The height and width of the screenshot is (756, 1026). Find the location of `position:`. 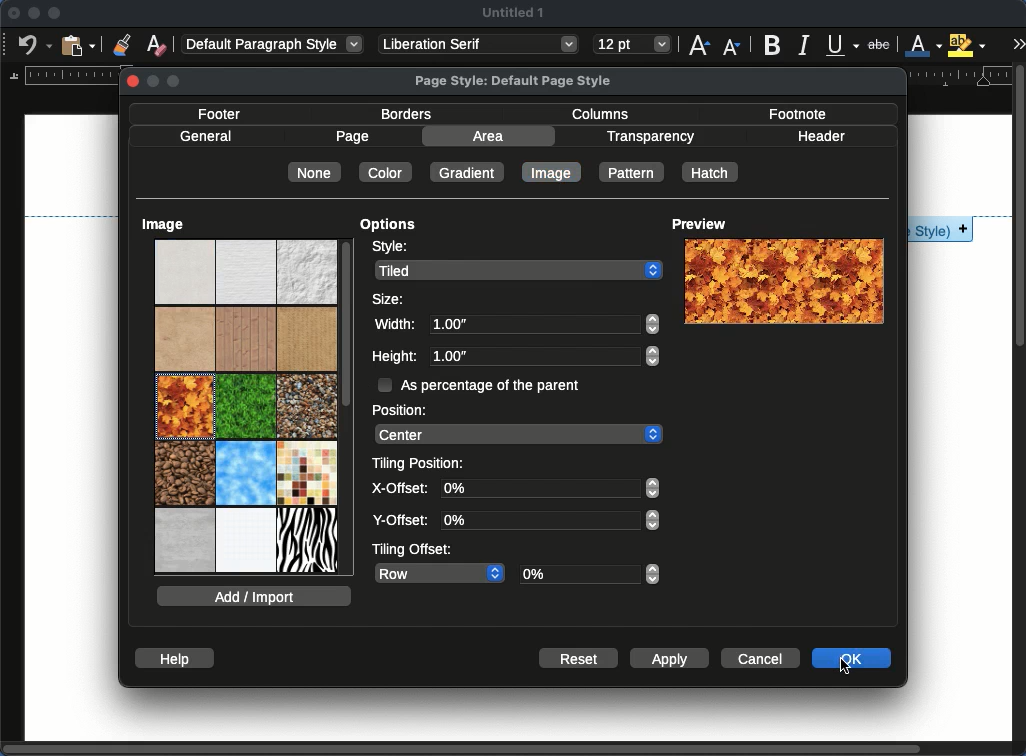

position: is located at coordinates (400, 409).